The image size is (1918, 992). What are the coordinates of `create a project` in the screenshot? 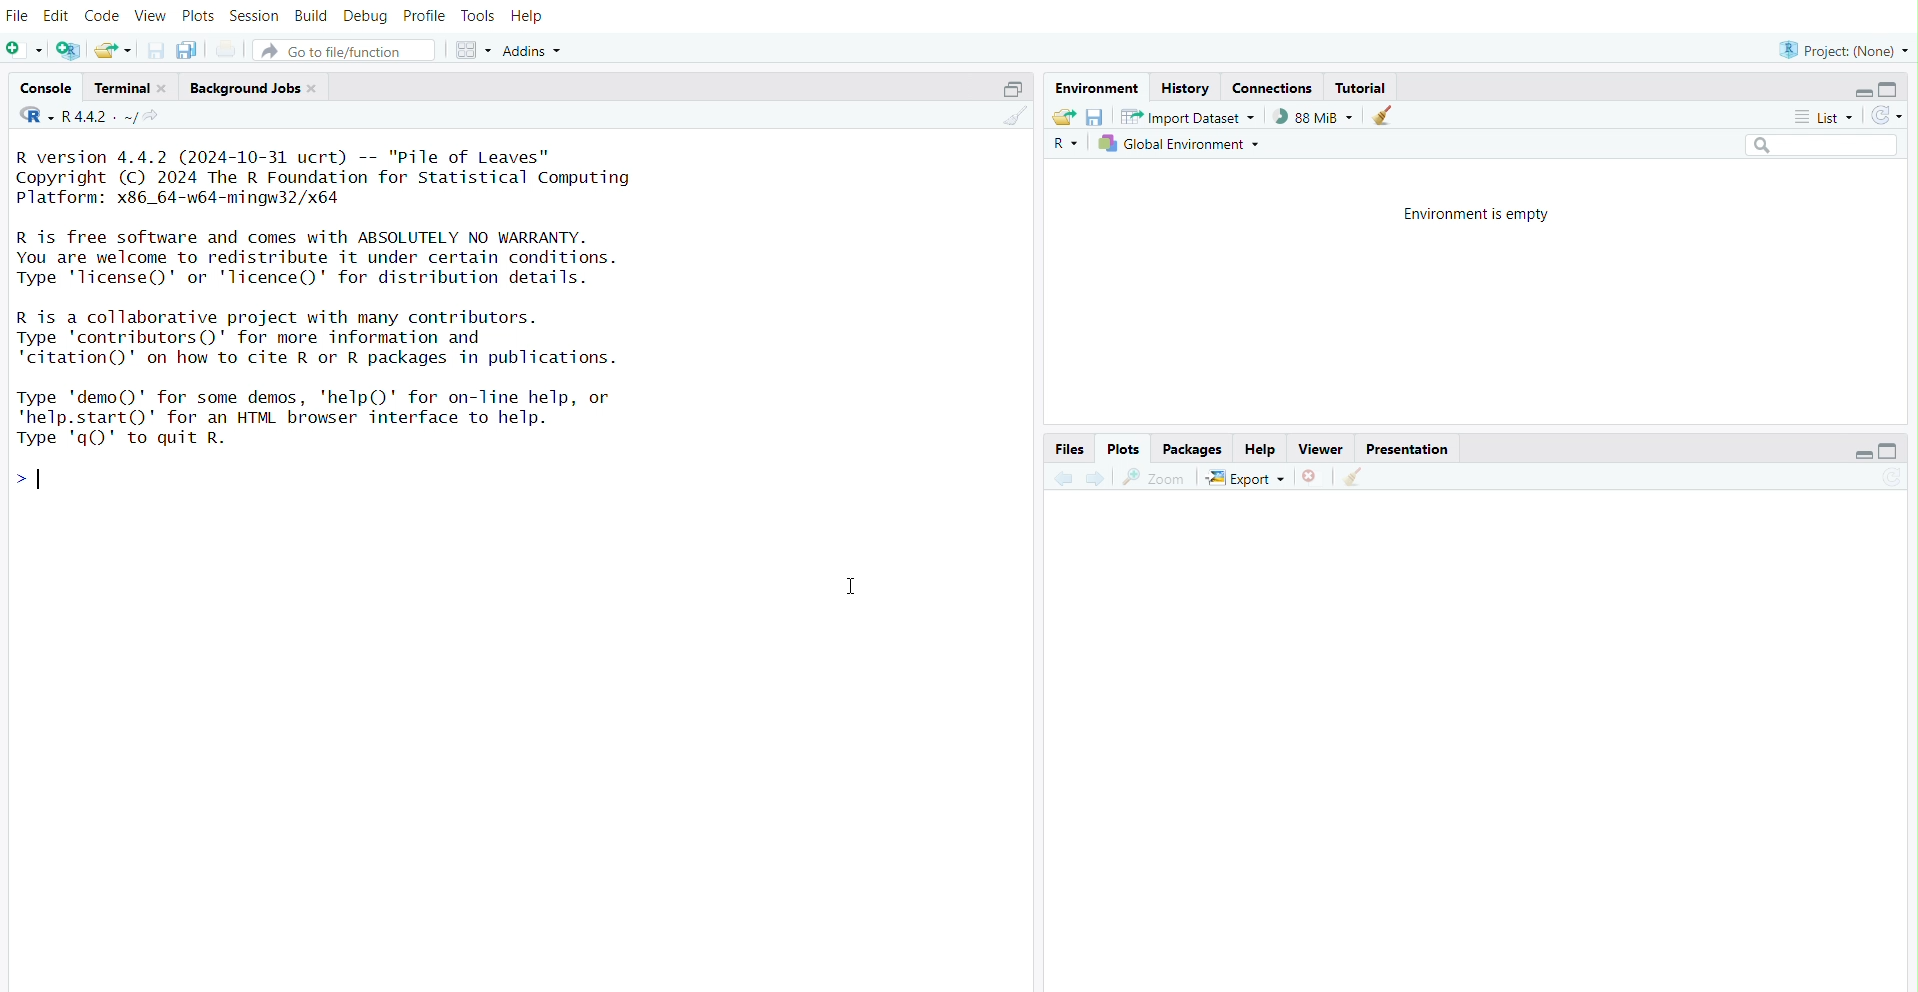 It's located at (68, 50).